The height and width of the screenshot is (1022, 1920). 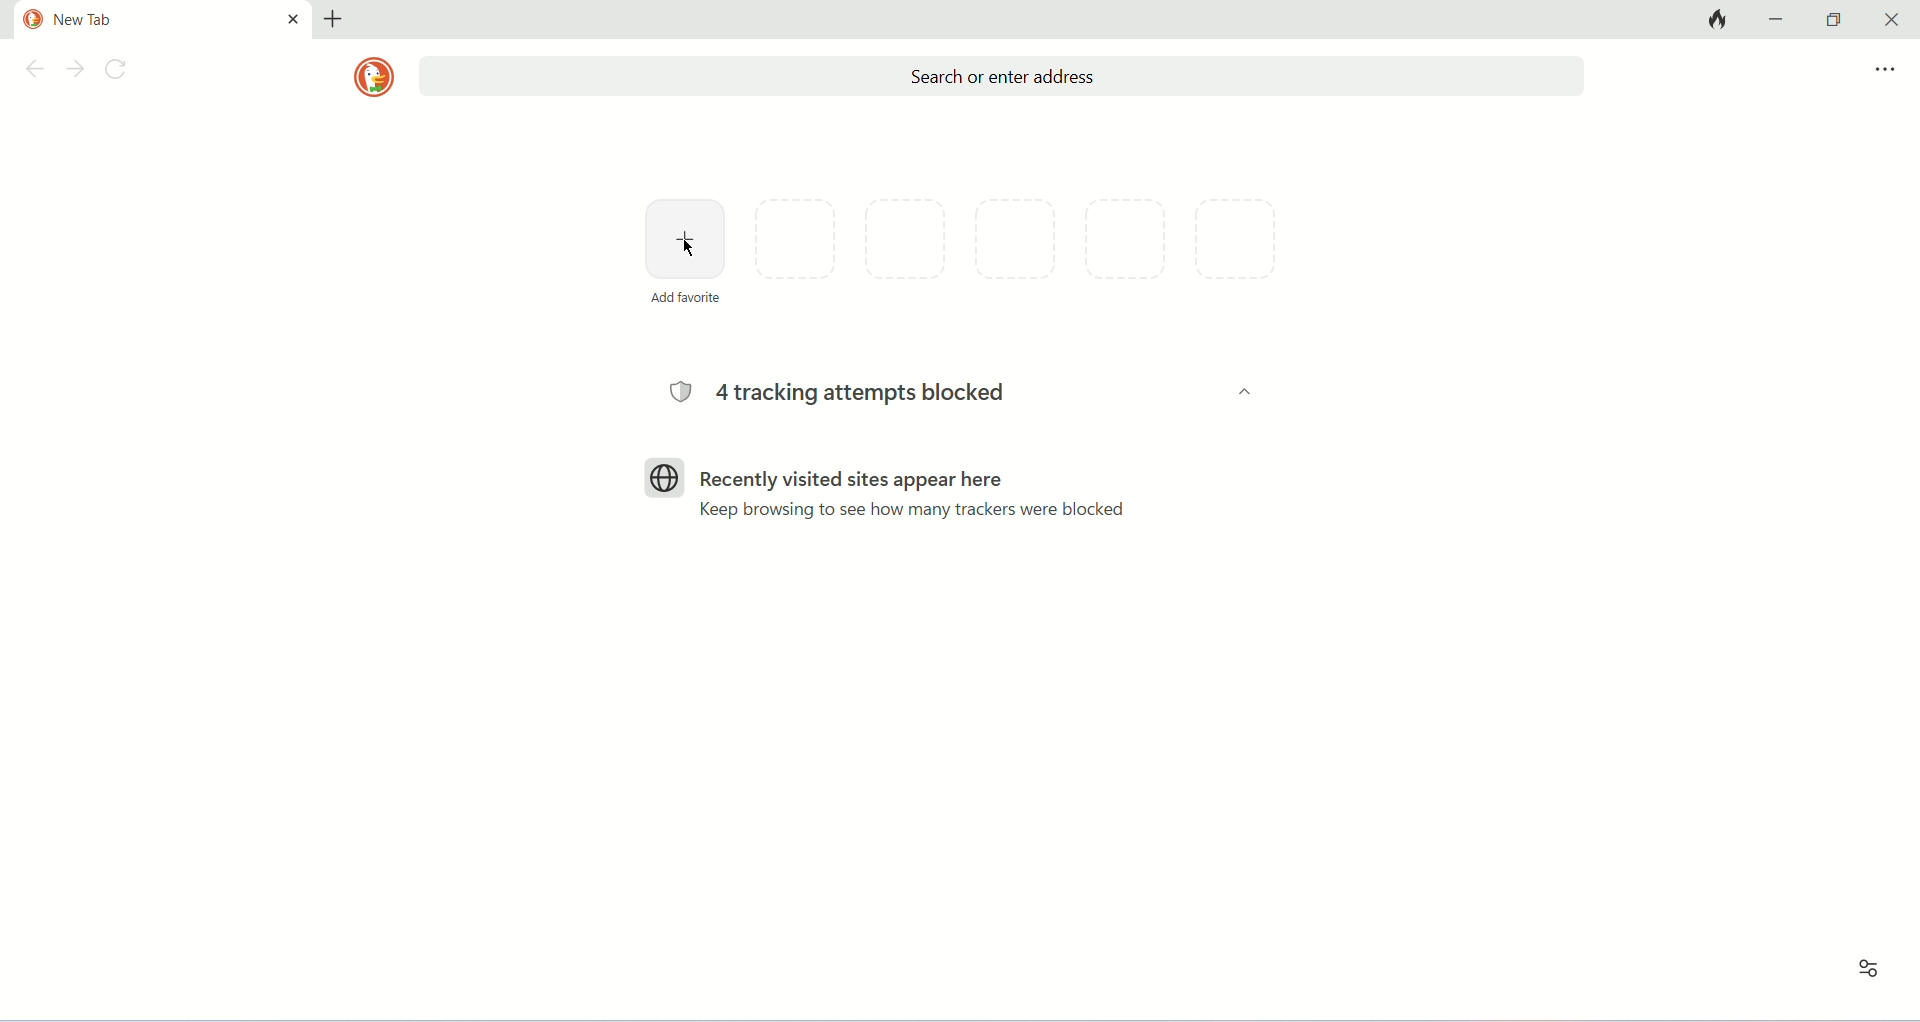 What do you see at coordinates (910, 510) in the screenshot?
I see `keep browsing to see how many trackers were blocked` at bounding box center [910, 510].